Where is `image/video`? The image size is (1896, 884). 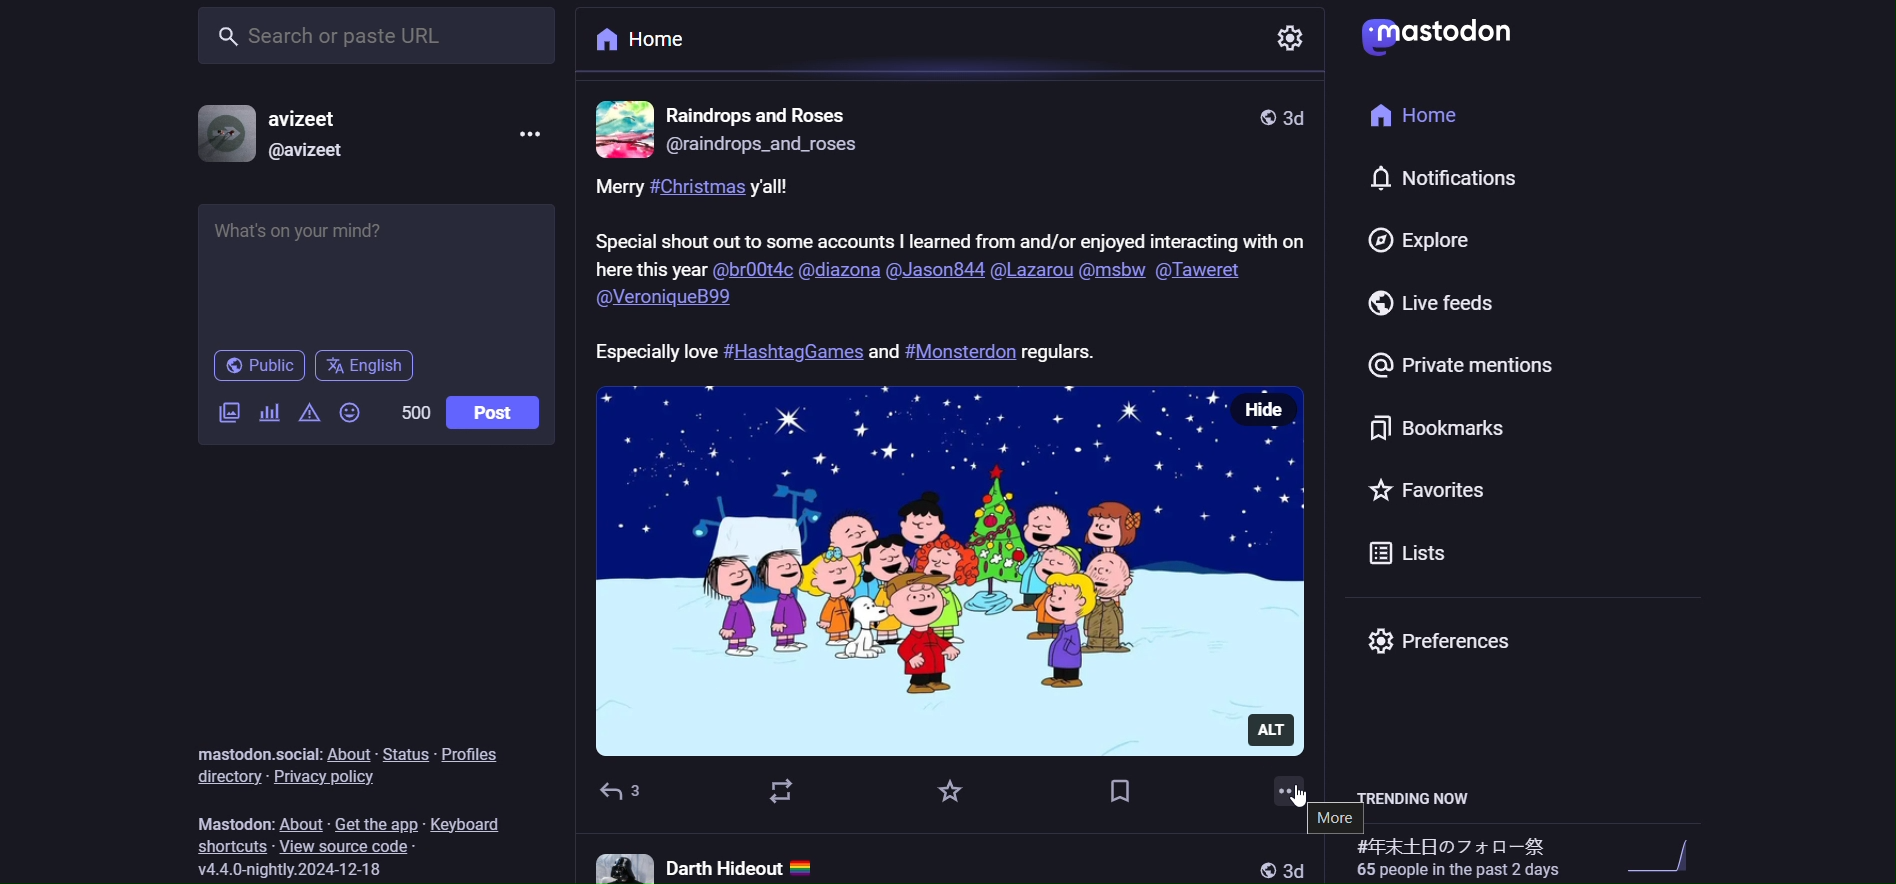 image/video is located at coordinates (229, 412).